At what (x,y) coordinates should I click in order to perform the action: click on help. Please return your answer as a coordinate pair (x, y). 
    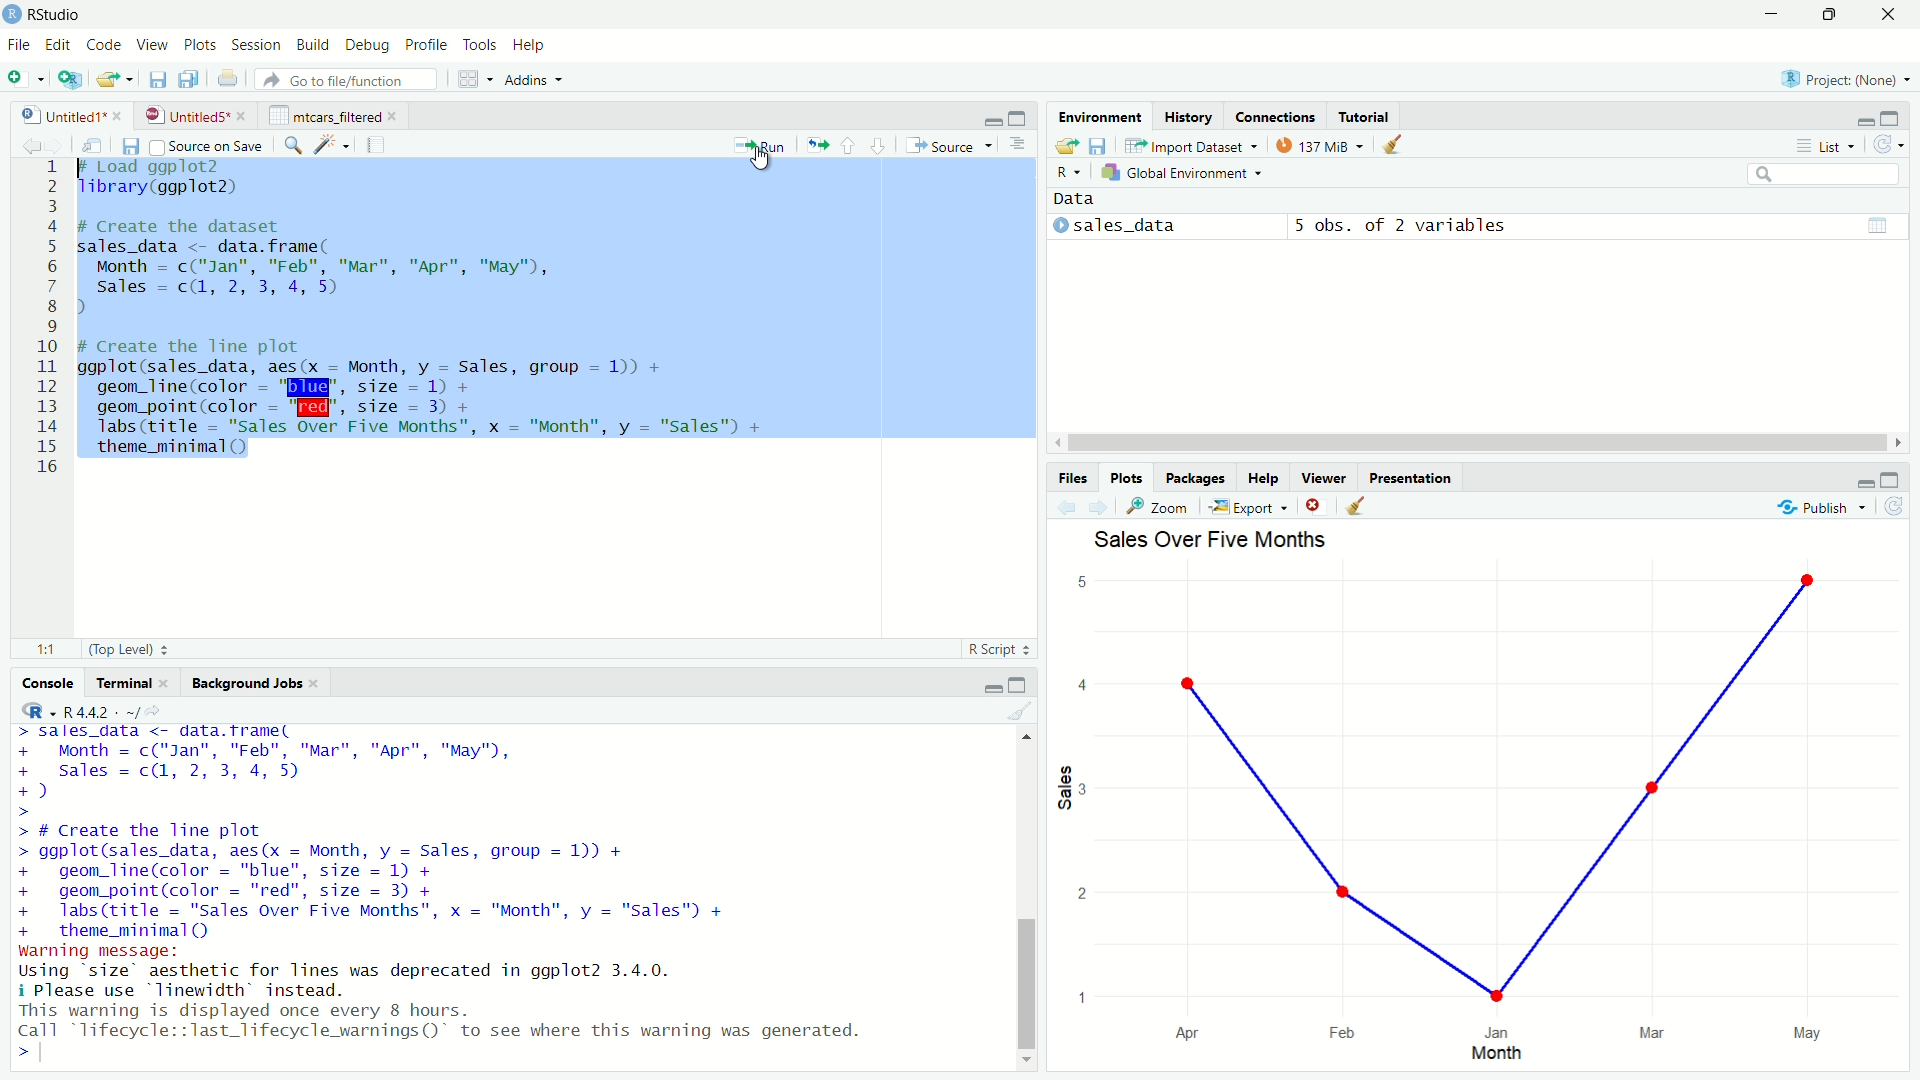
    Looking at the image, I should click on (533, 47).